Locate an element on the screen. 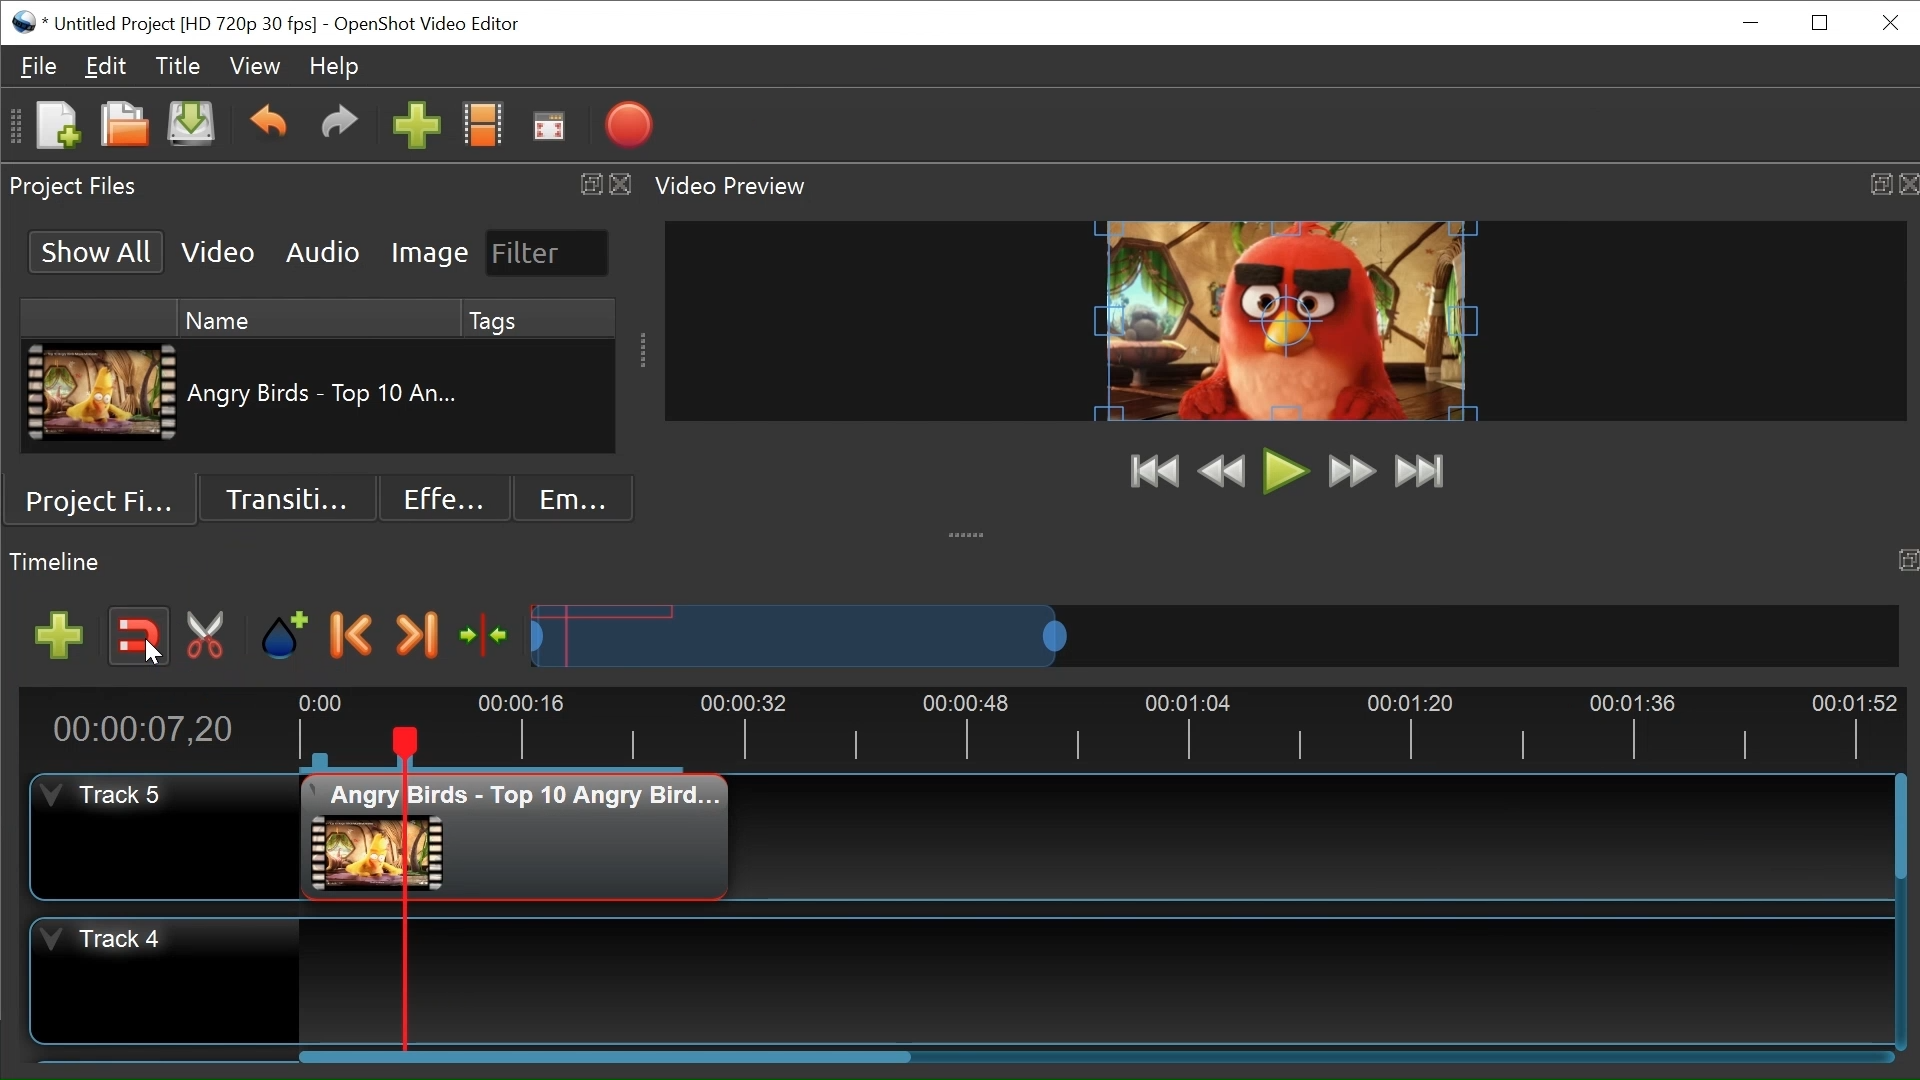 Image resolution: width=1920 pixels, height=1080 pixels. drag handle is located at coordinates (969, 532).